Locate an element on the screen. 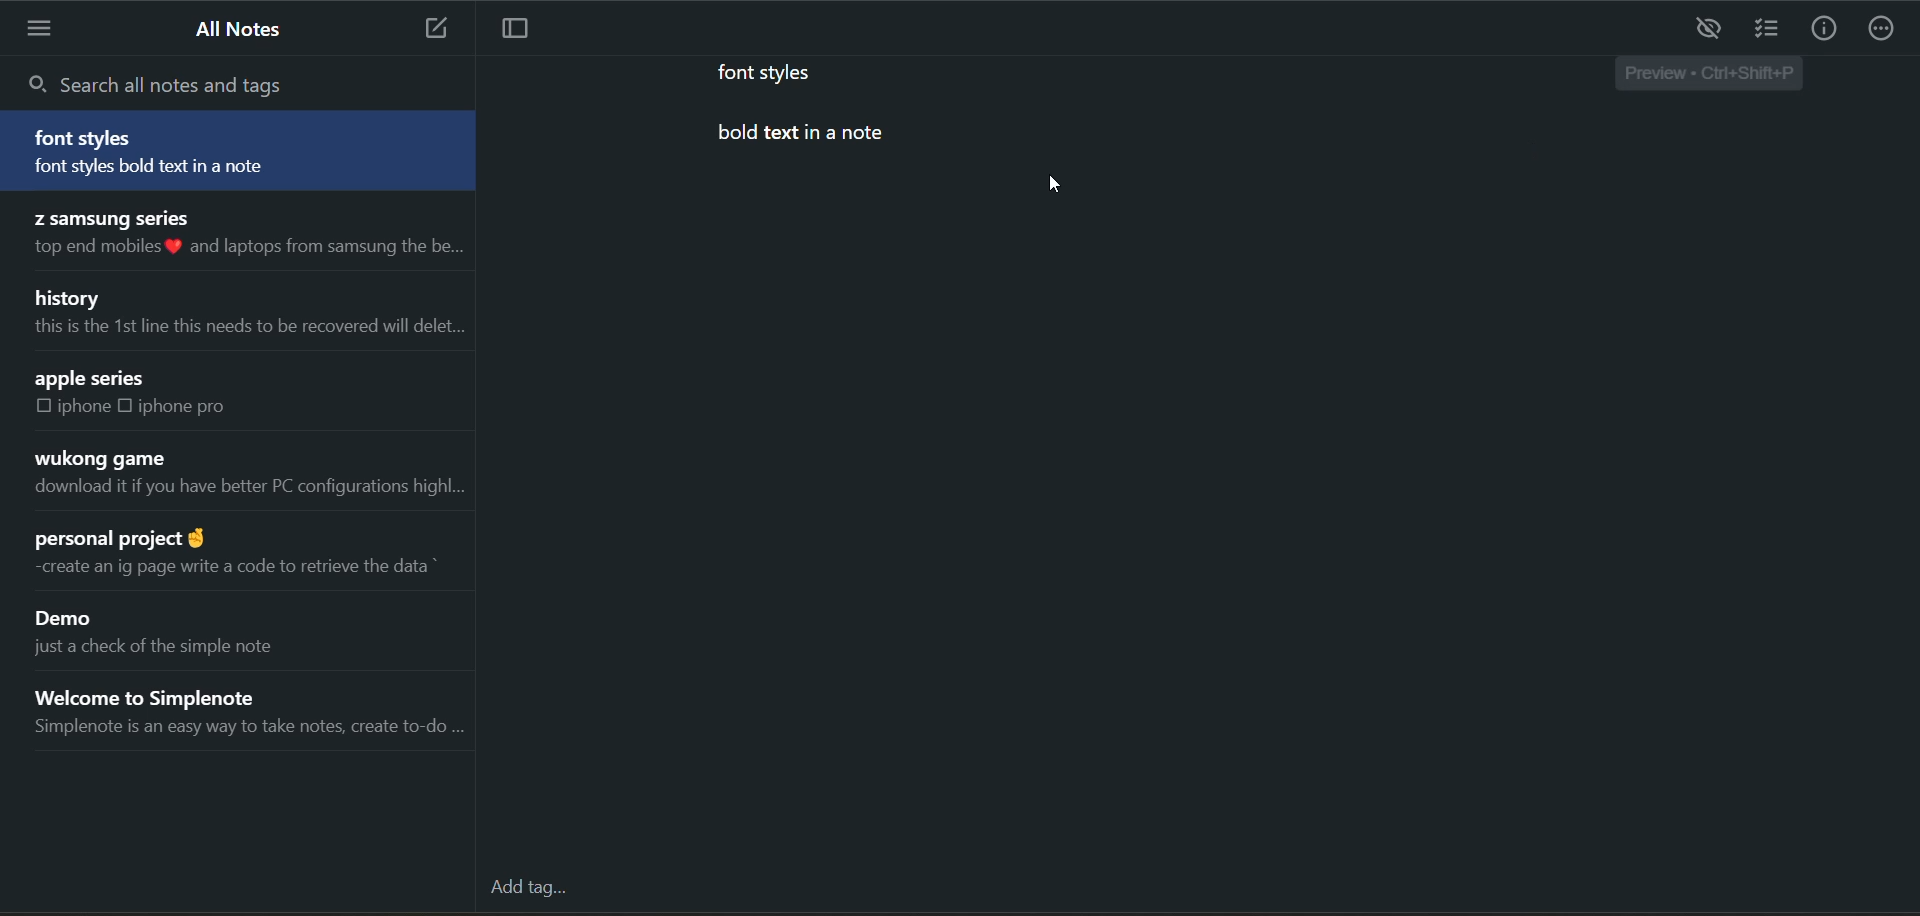 The width and height of the screenshot is (1920, 916). iphone pro is located at coordinates (184, 406).